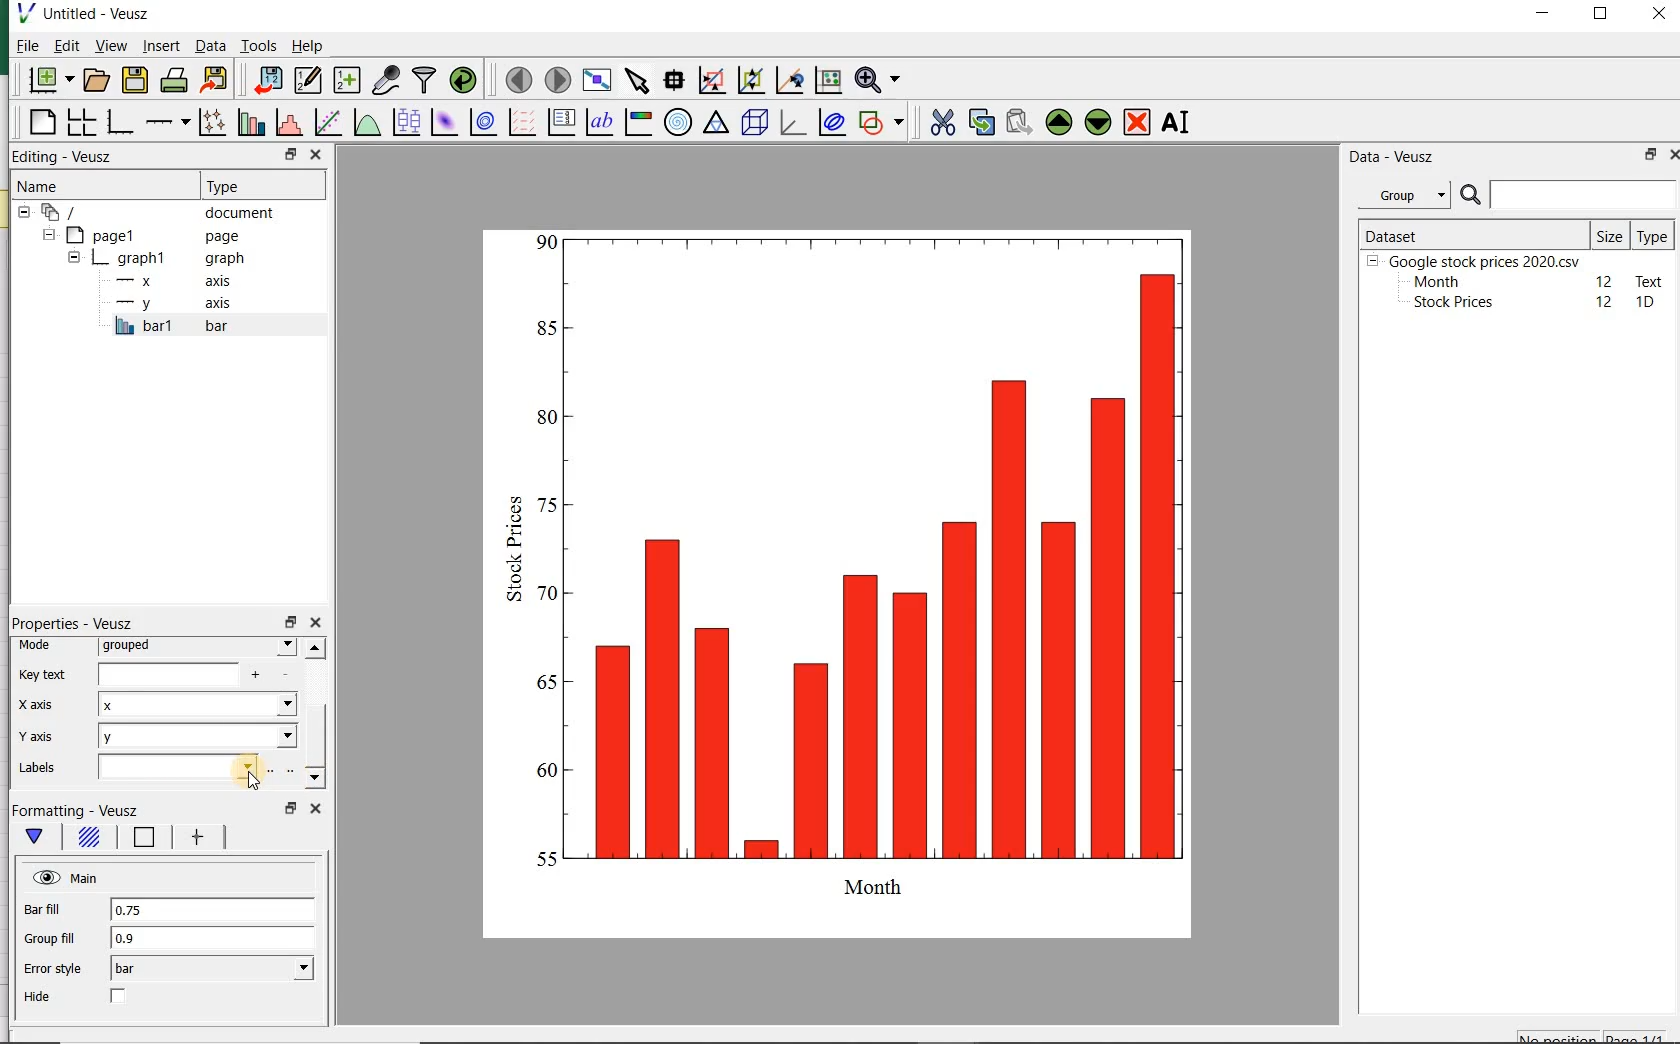  Describe the element at coordinates (315, 624) in the screenshot. I see `close` at that location.